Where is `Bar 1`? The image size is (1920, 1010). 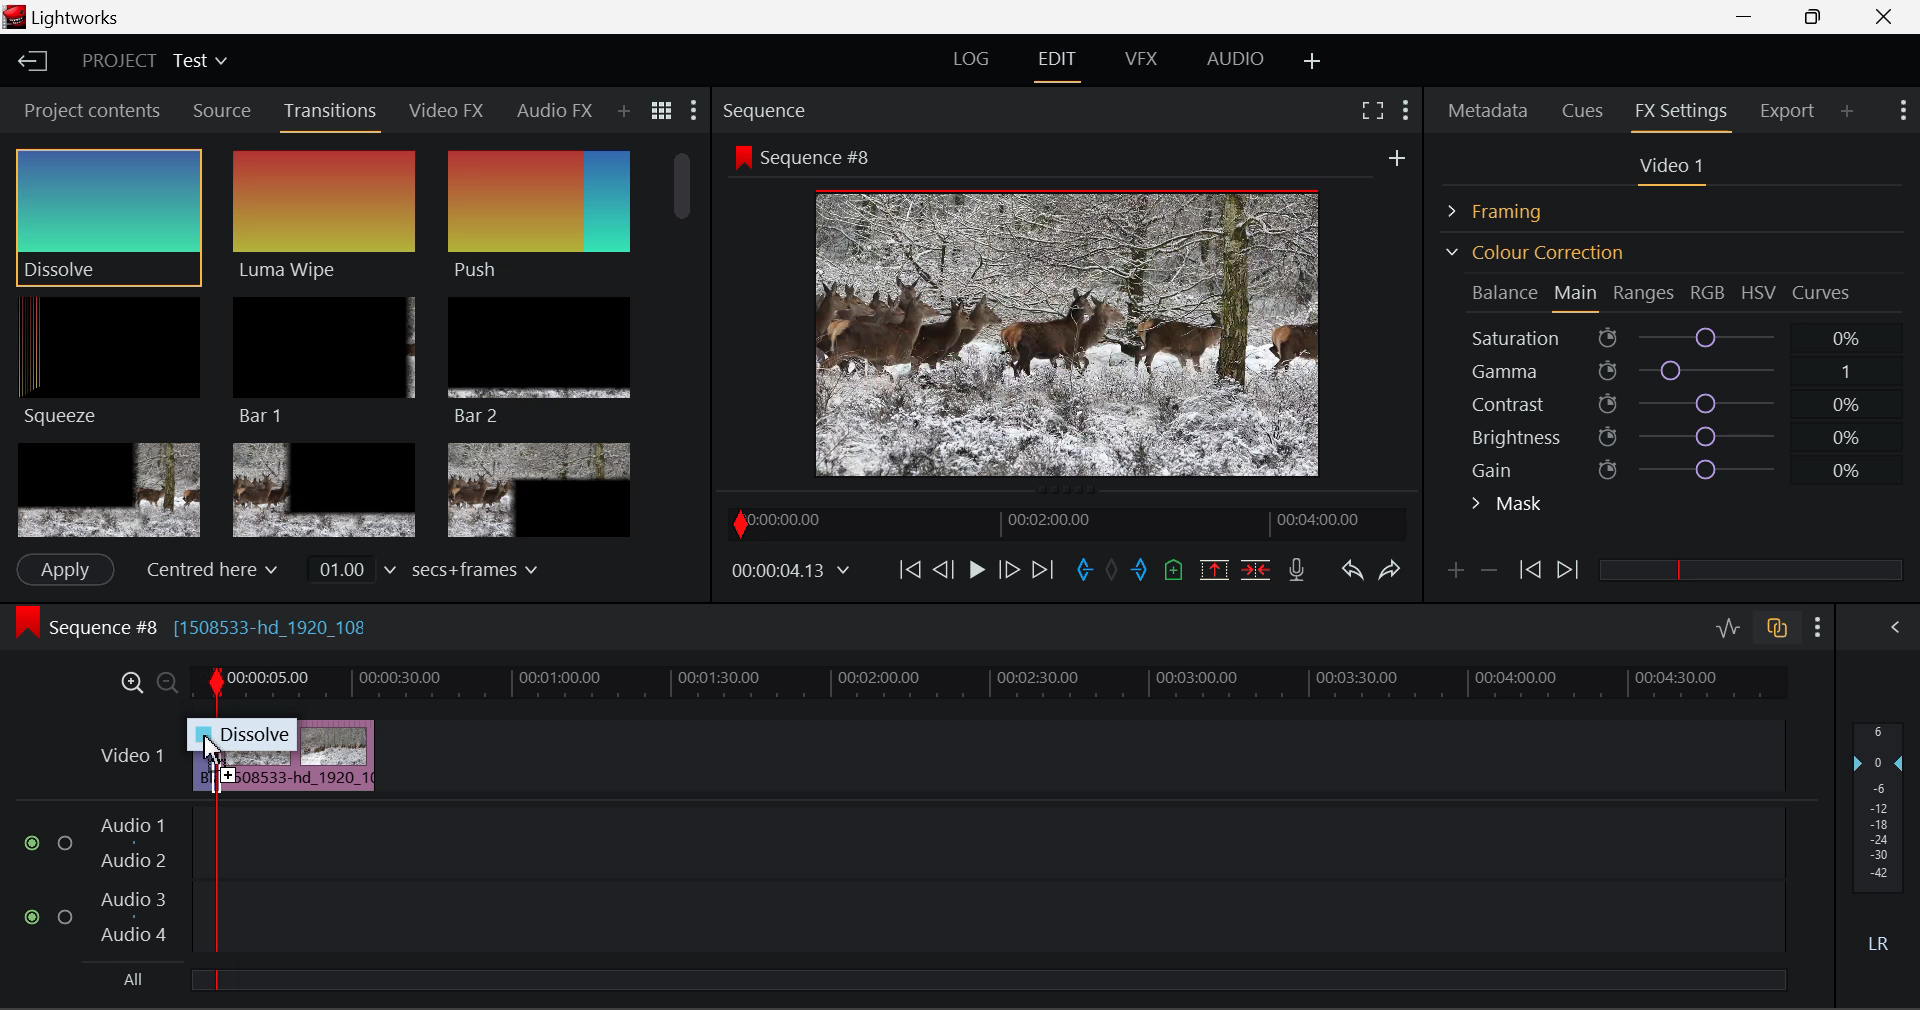 Bar 1 is located at coordinates (319, 361).